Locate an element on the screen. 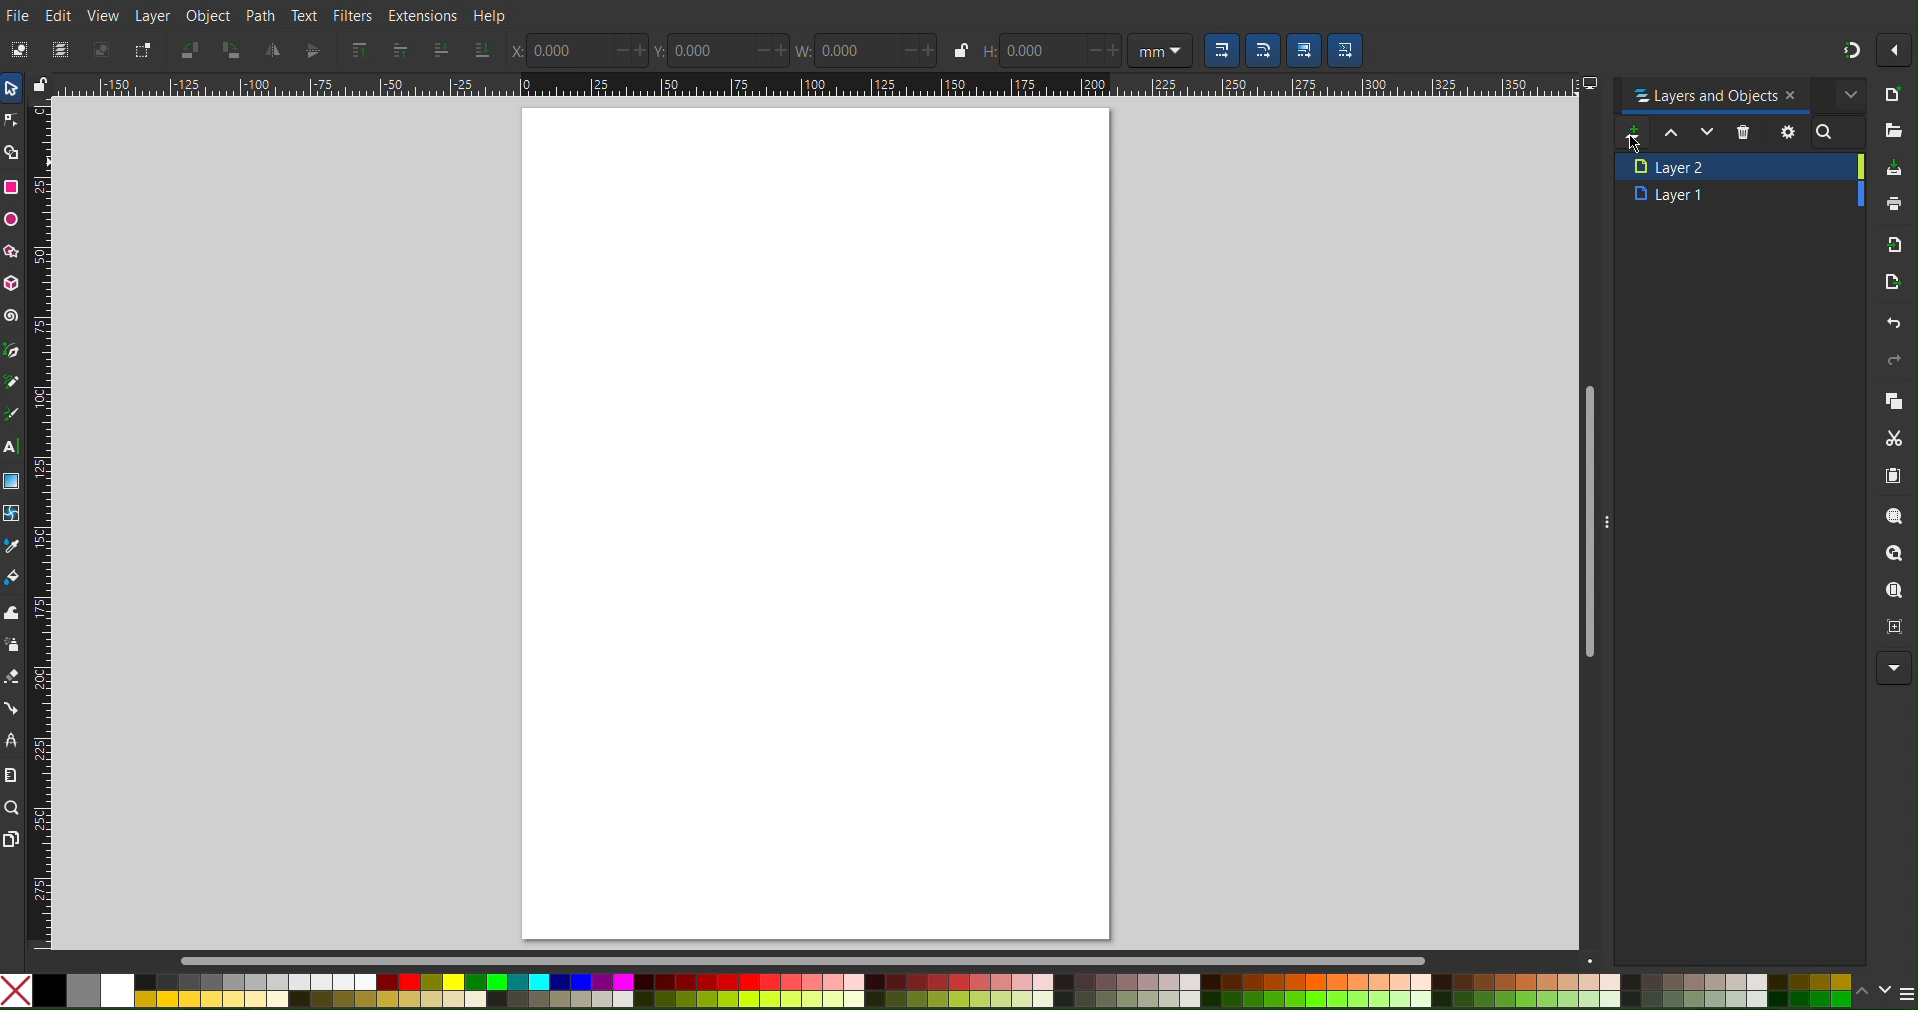 This screenshot has height=1010, width=1918. Color Settings is located at coordinates (959, 989).